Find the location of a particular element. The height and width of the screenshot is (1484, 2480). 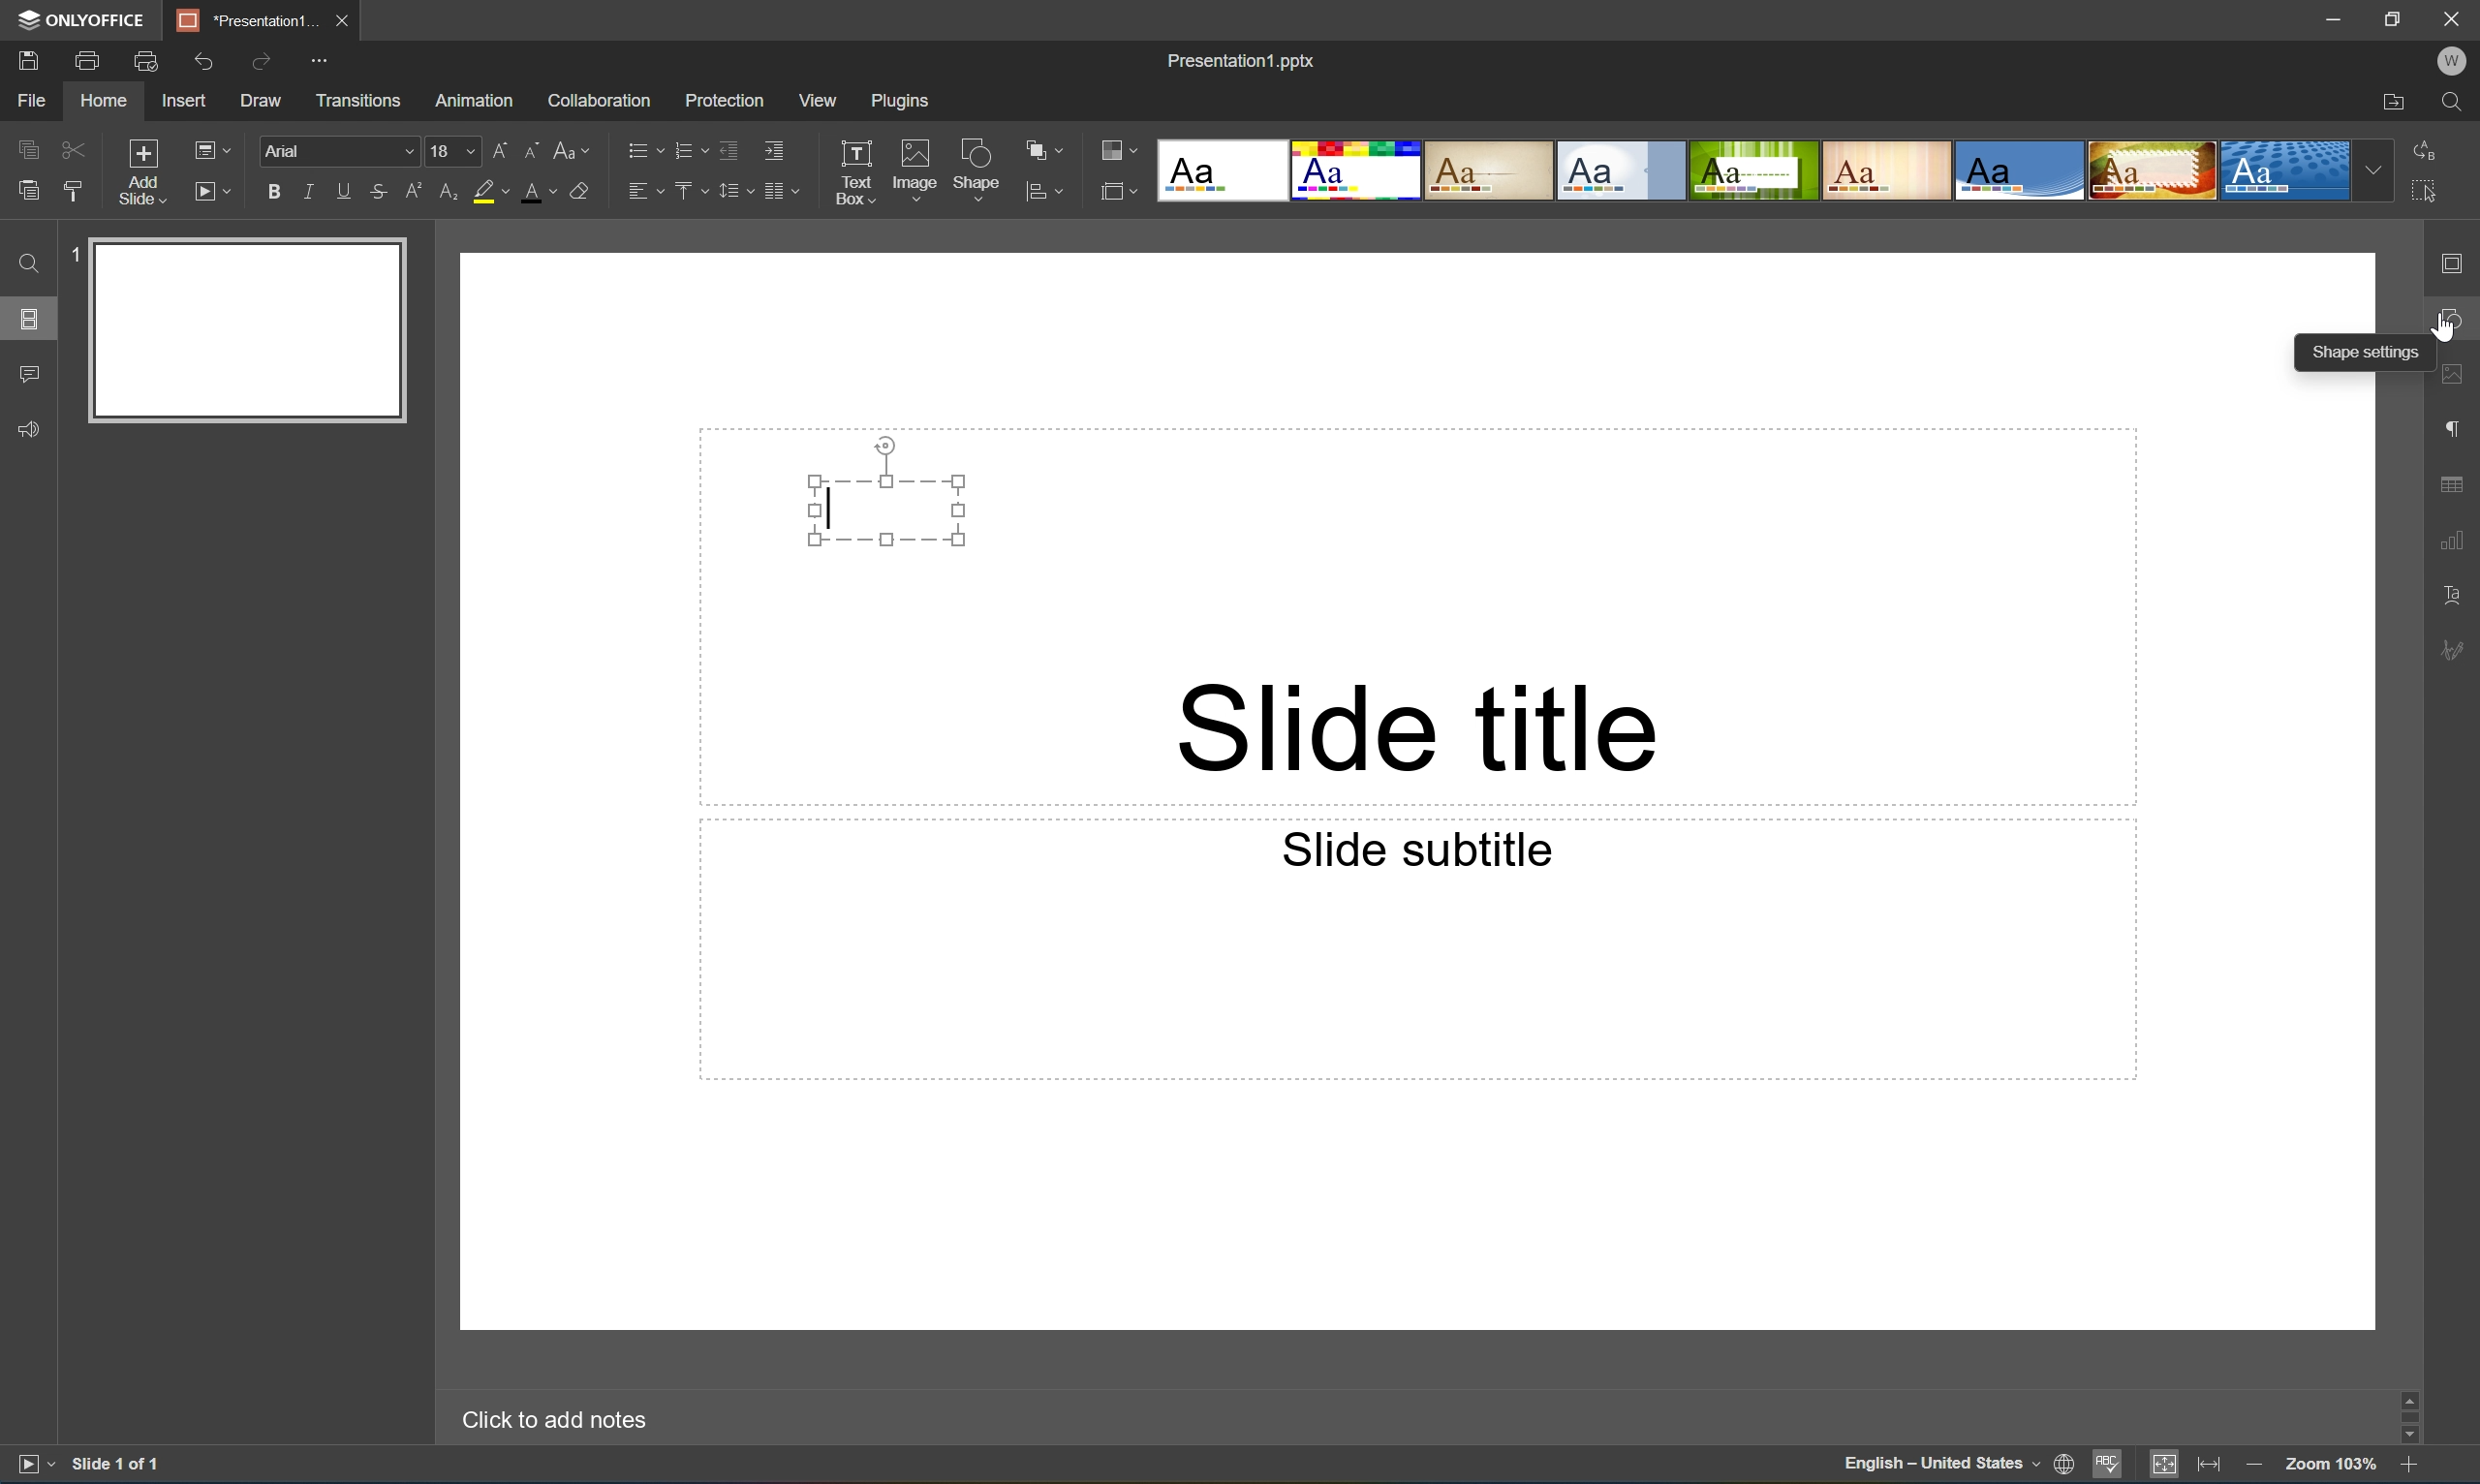

1 is located at coordinates (79, 251).